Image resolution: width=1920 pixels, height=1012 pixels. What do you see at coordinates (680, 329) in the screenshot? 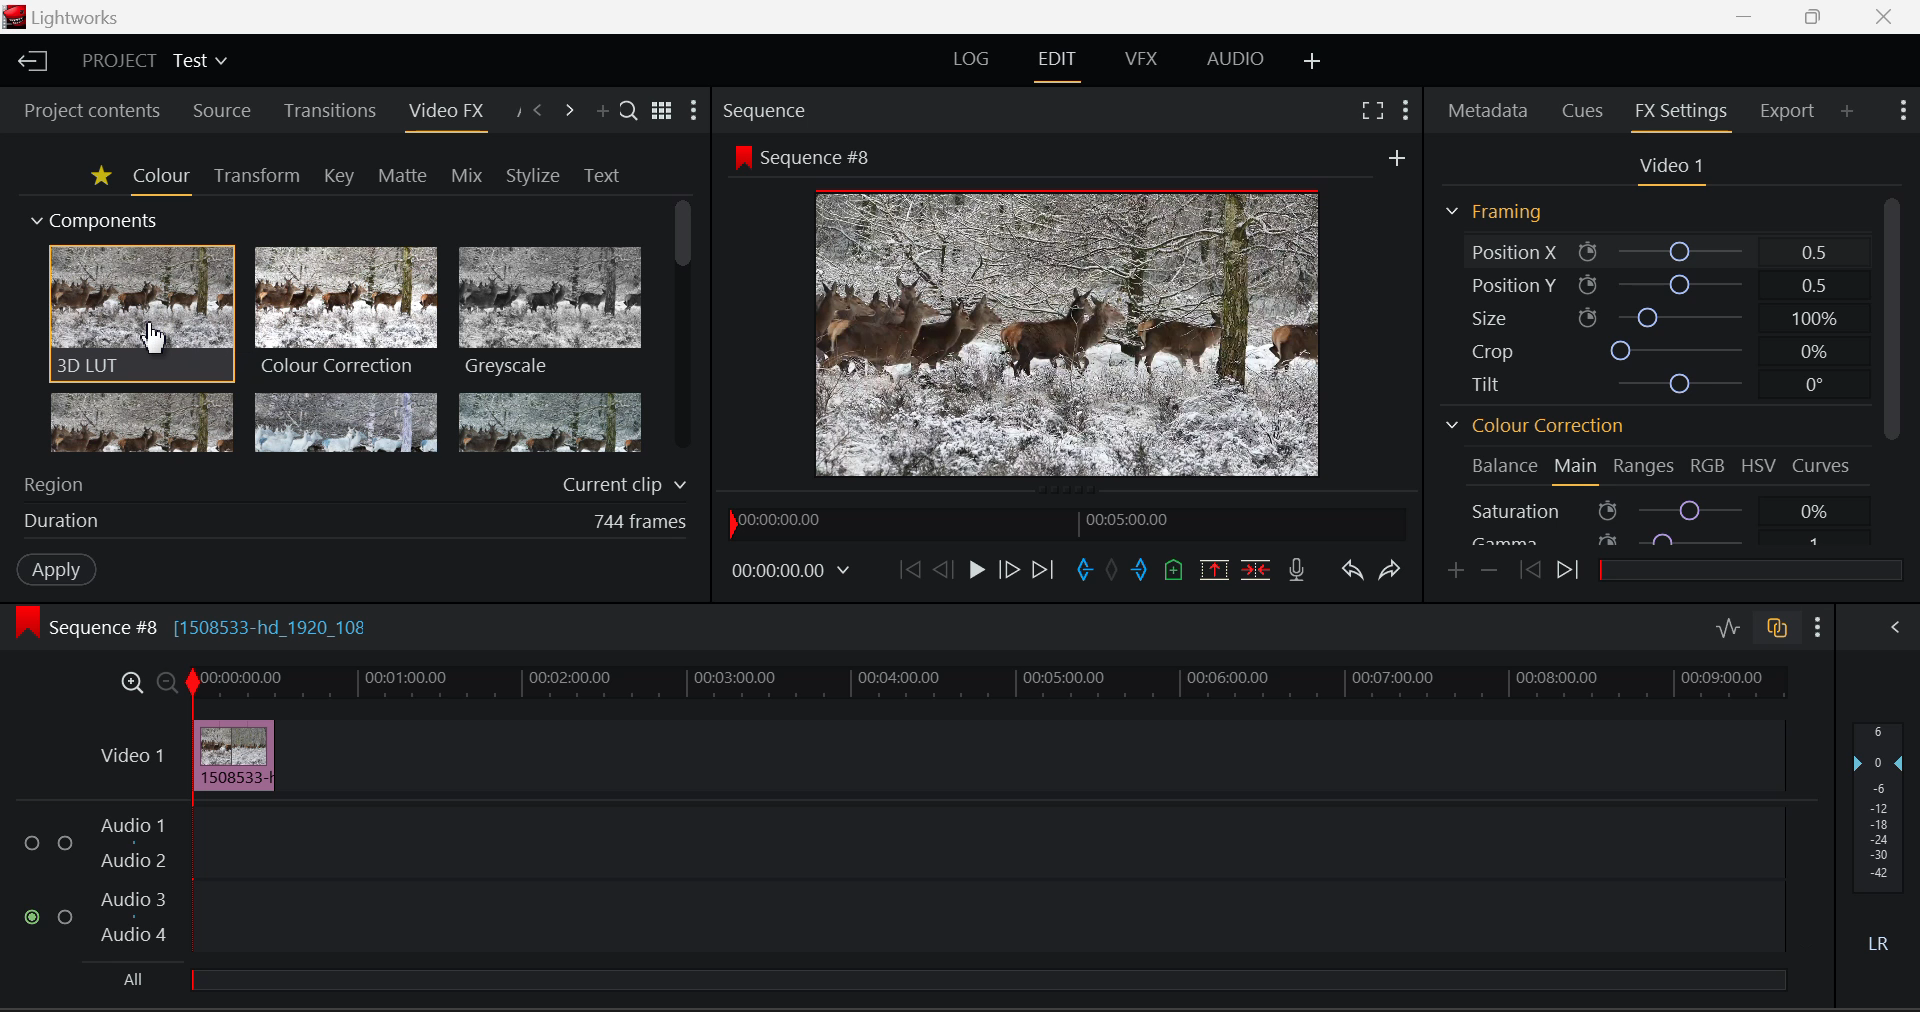
I see `Scroll Bar` at bounding box center [680, 329].